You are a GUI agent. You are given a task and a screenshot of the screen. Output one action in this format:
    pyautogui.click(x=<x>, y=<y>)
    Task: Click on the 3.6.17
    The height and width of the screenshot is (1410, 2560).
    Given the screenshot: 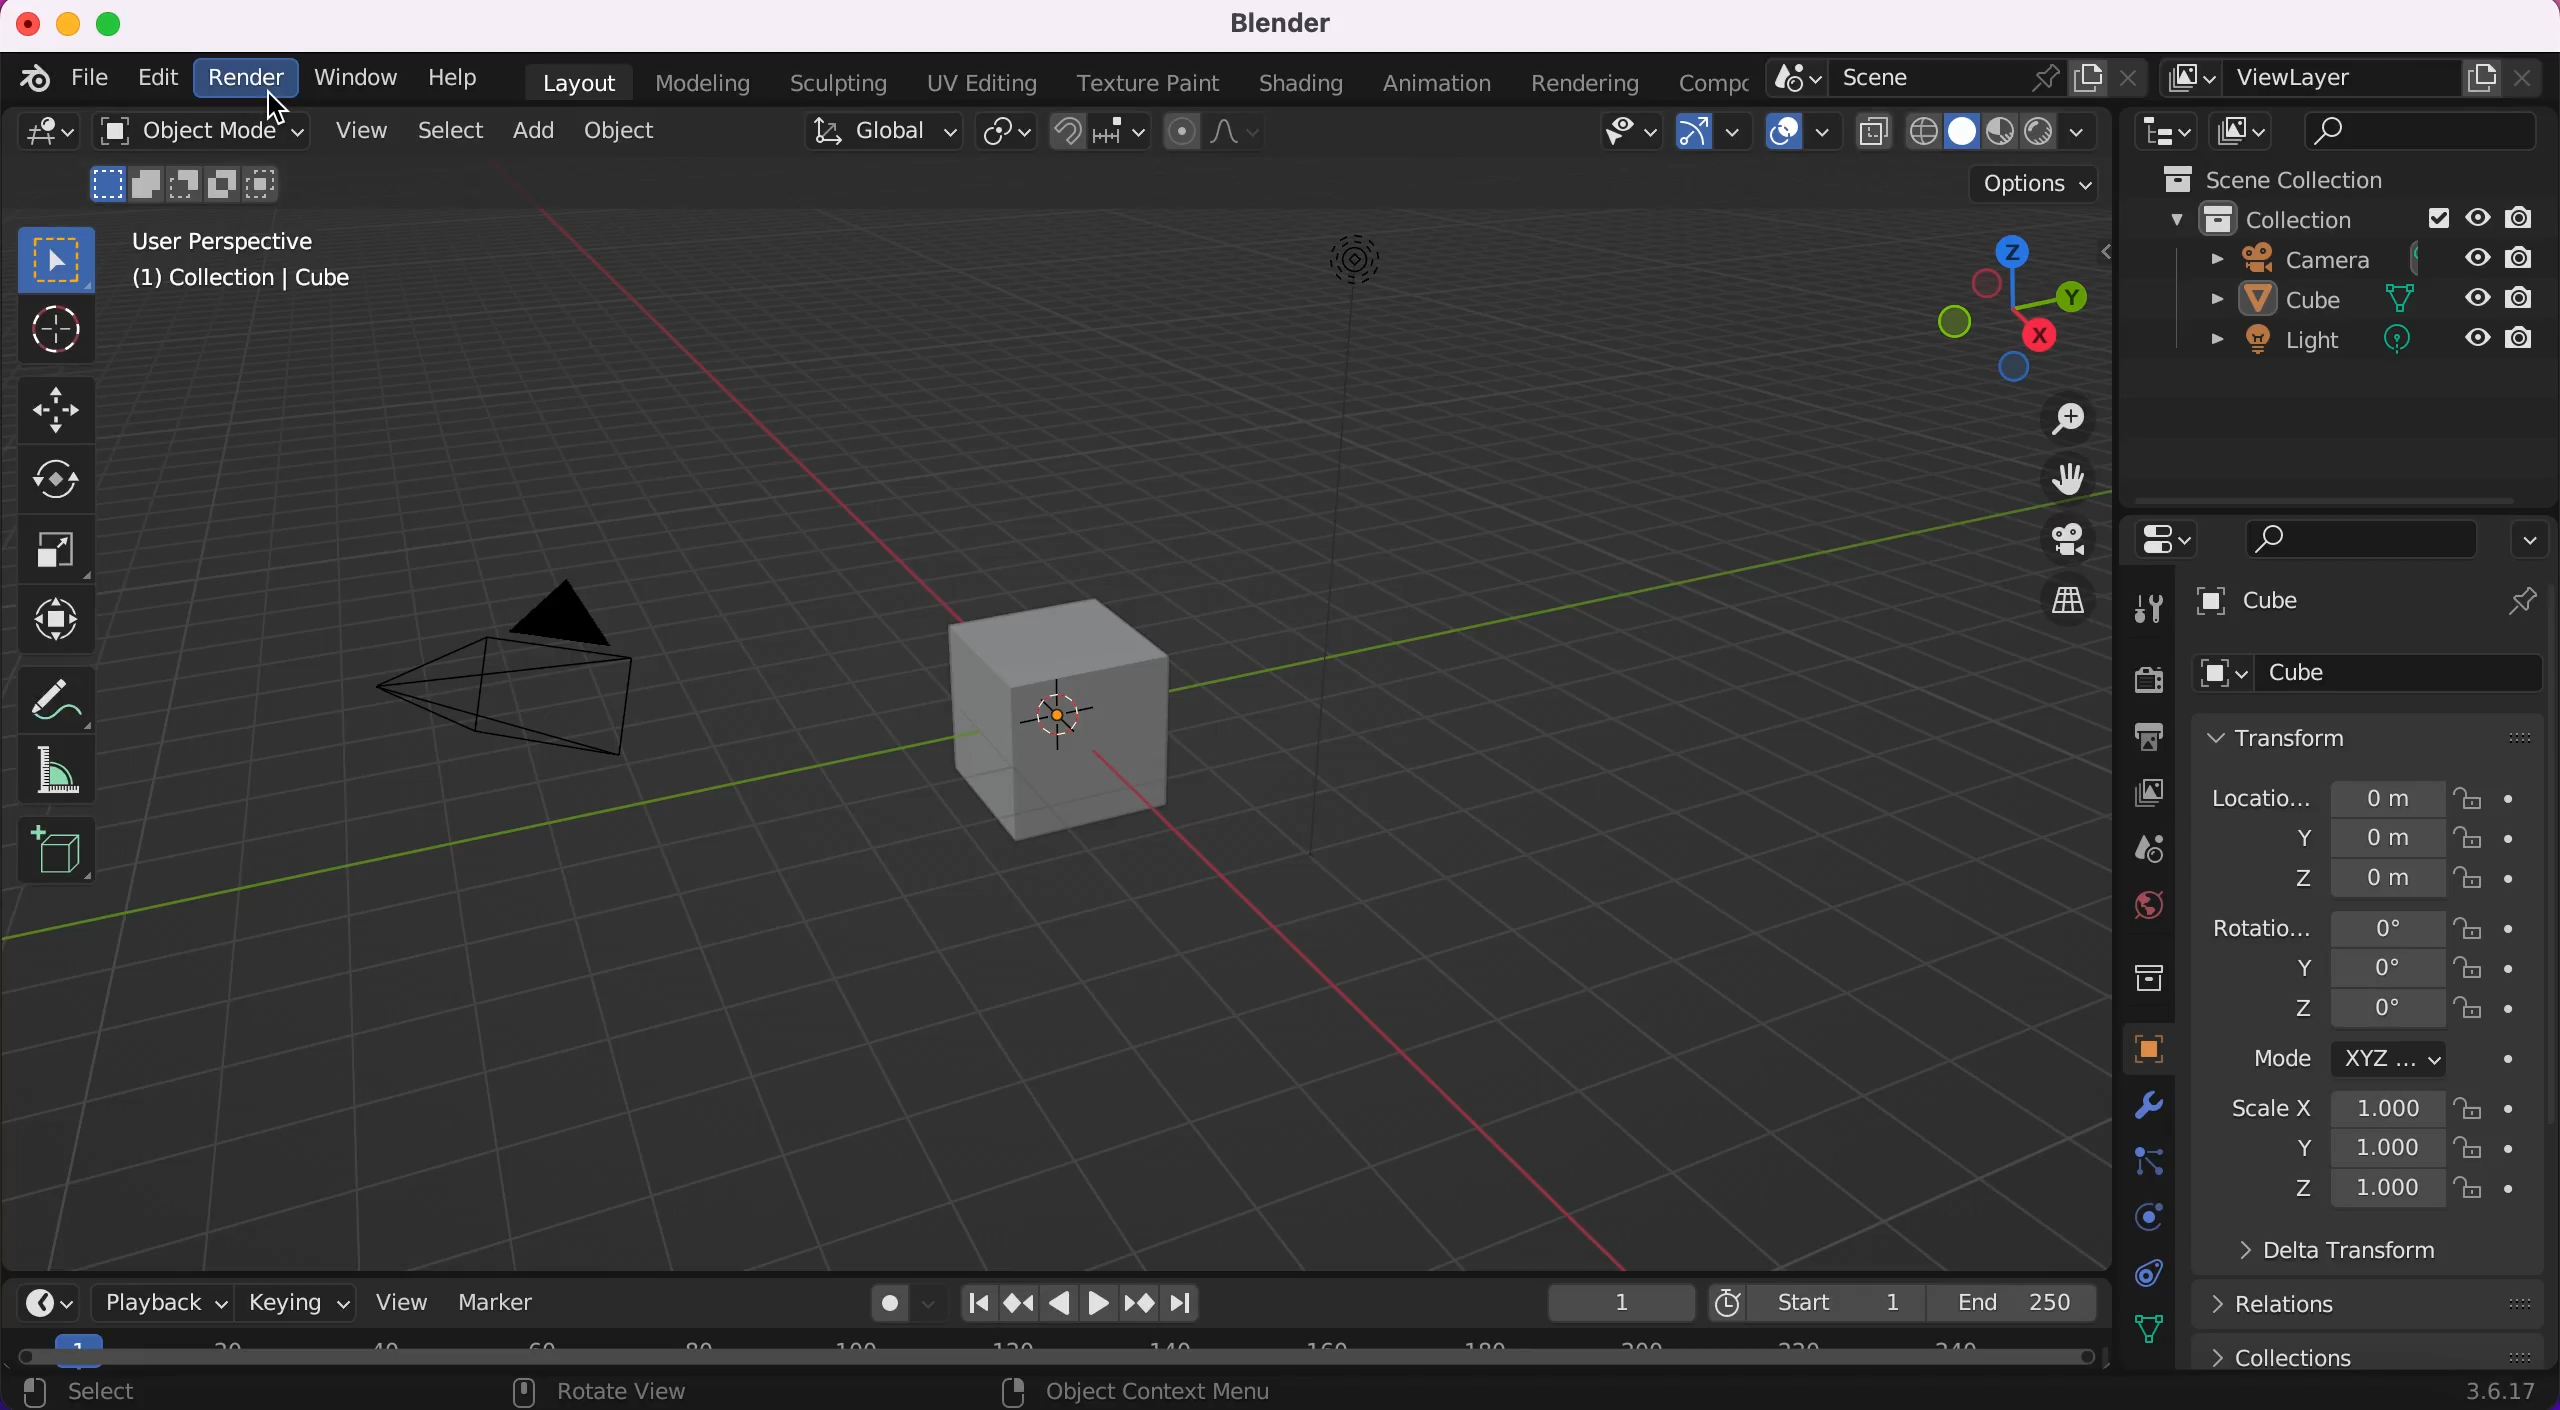 What is the action you would take?
    pyautogui.click(x=2500, y=1395)
    